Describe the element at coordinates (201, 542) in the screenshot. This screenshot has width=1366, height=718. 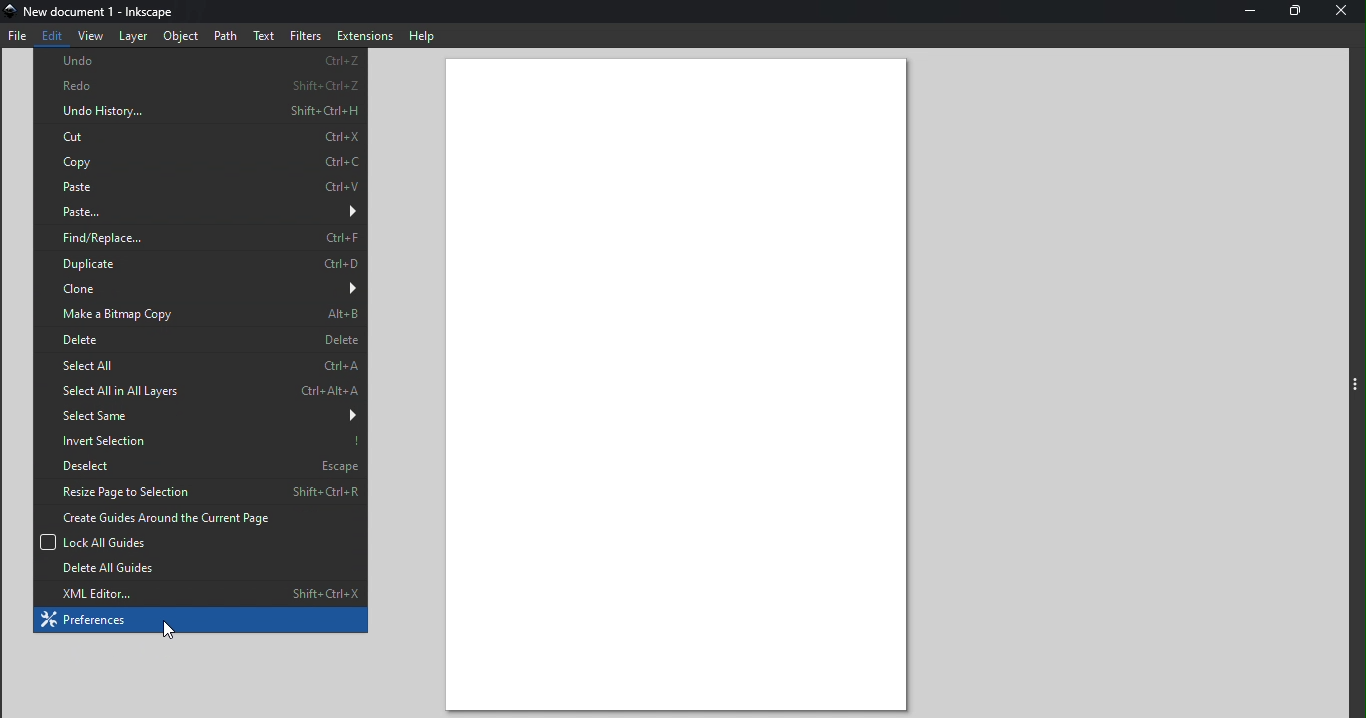
I see `Lock all guides` at that location.